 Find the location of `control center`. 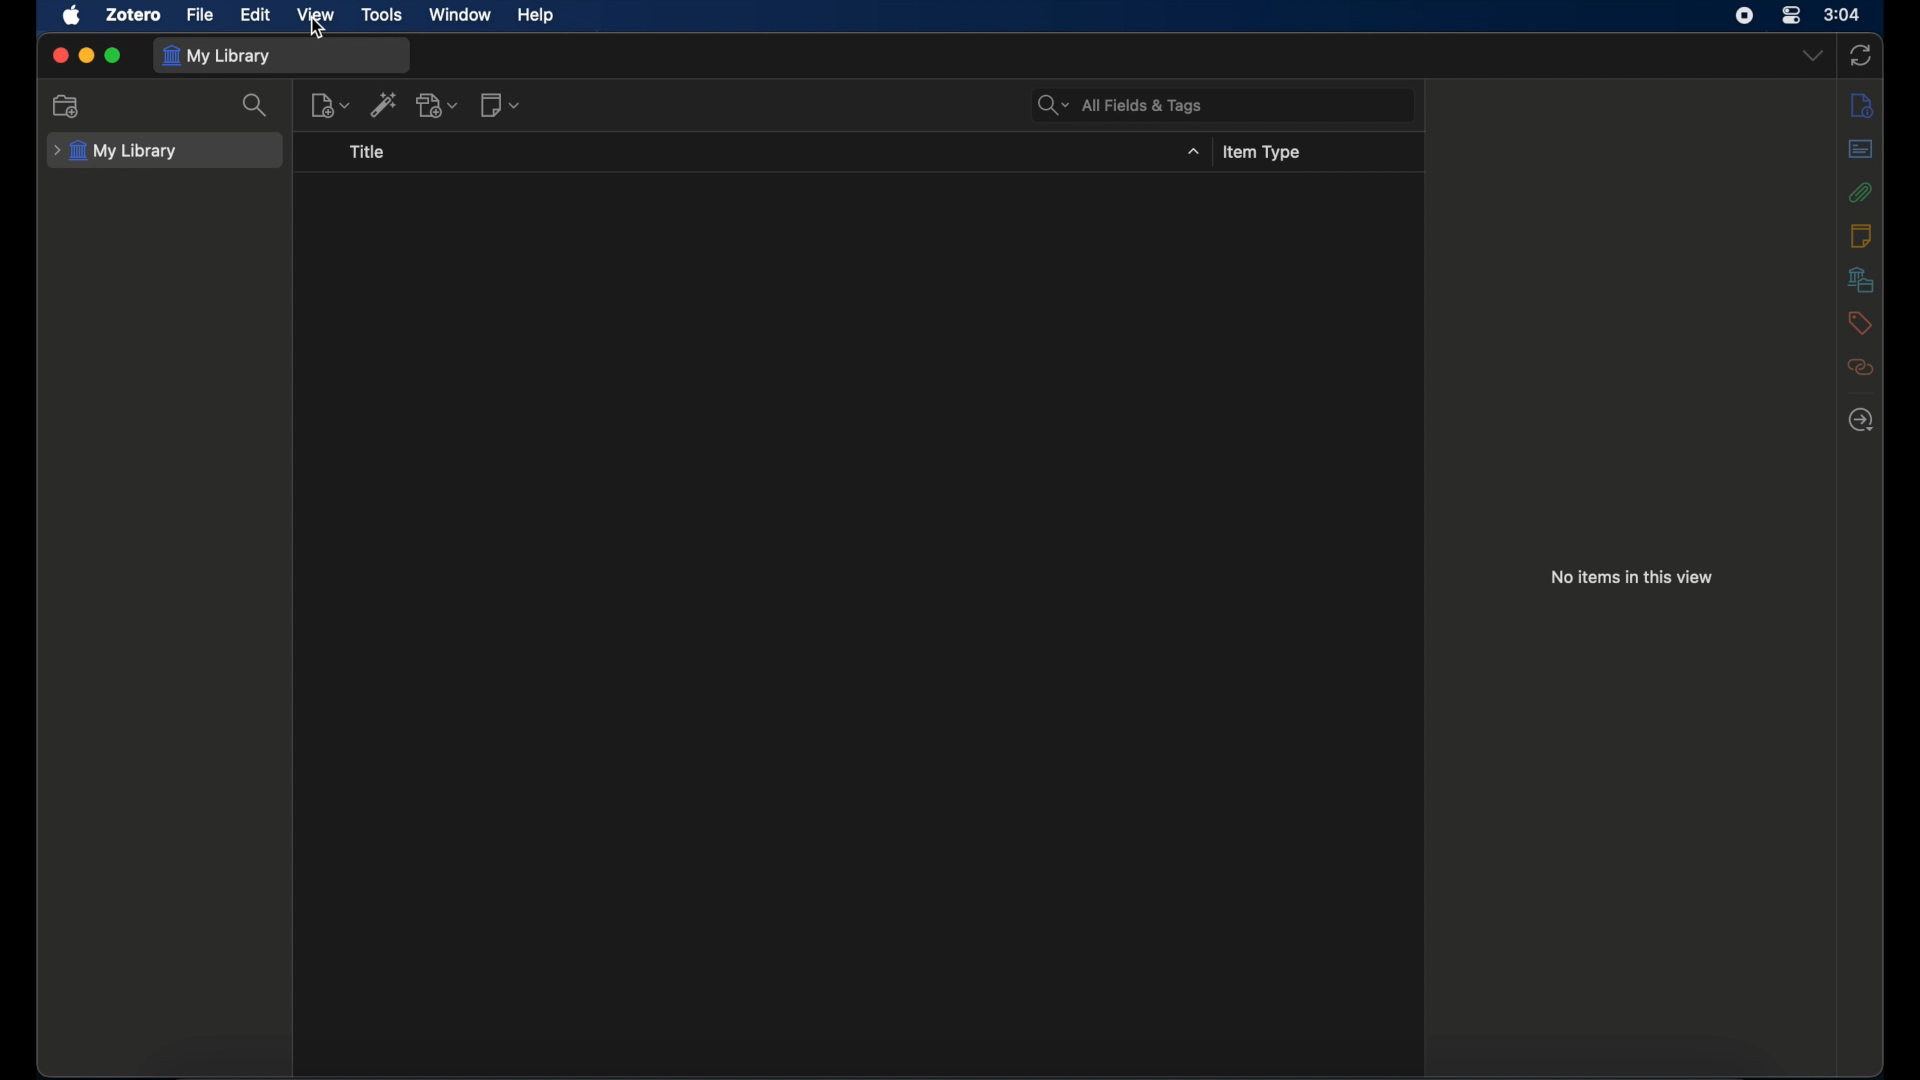

control center is located at coordinates (1792, 15).